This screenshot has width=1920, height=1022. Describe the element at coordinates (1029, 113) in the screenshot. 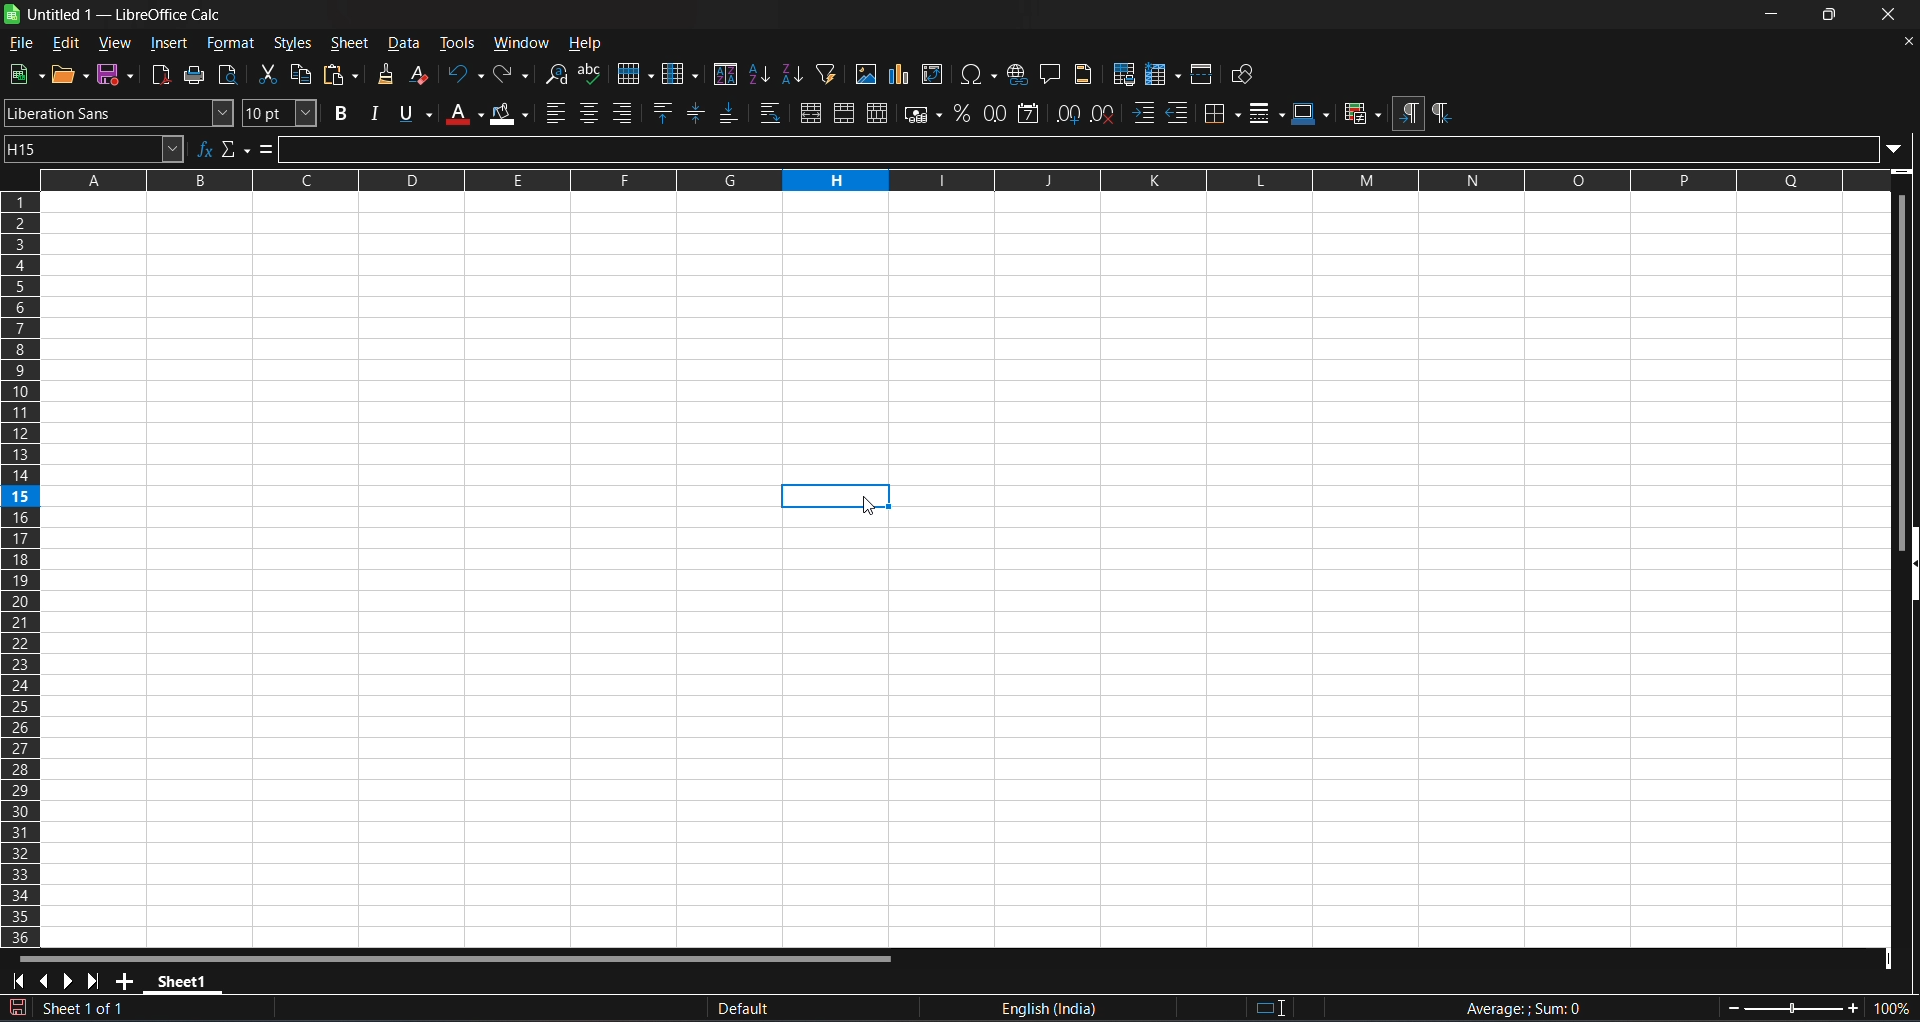

I see `format as date` at that location.